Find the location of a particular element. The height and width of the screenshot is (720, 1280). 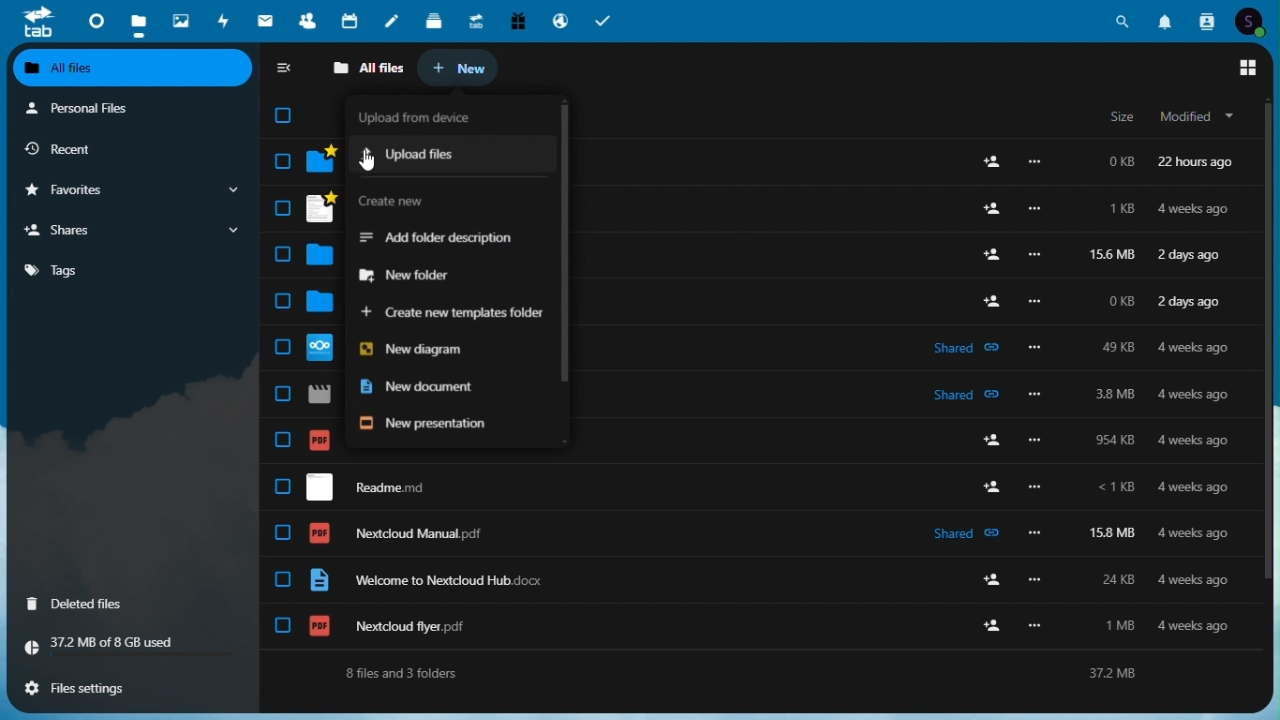

all files is located at coordinates (134, 68).